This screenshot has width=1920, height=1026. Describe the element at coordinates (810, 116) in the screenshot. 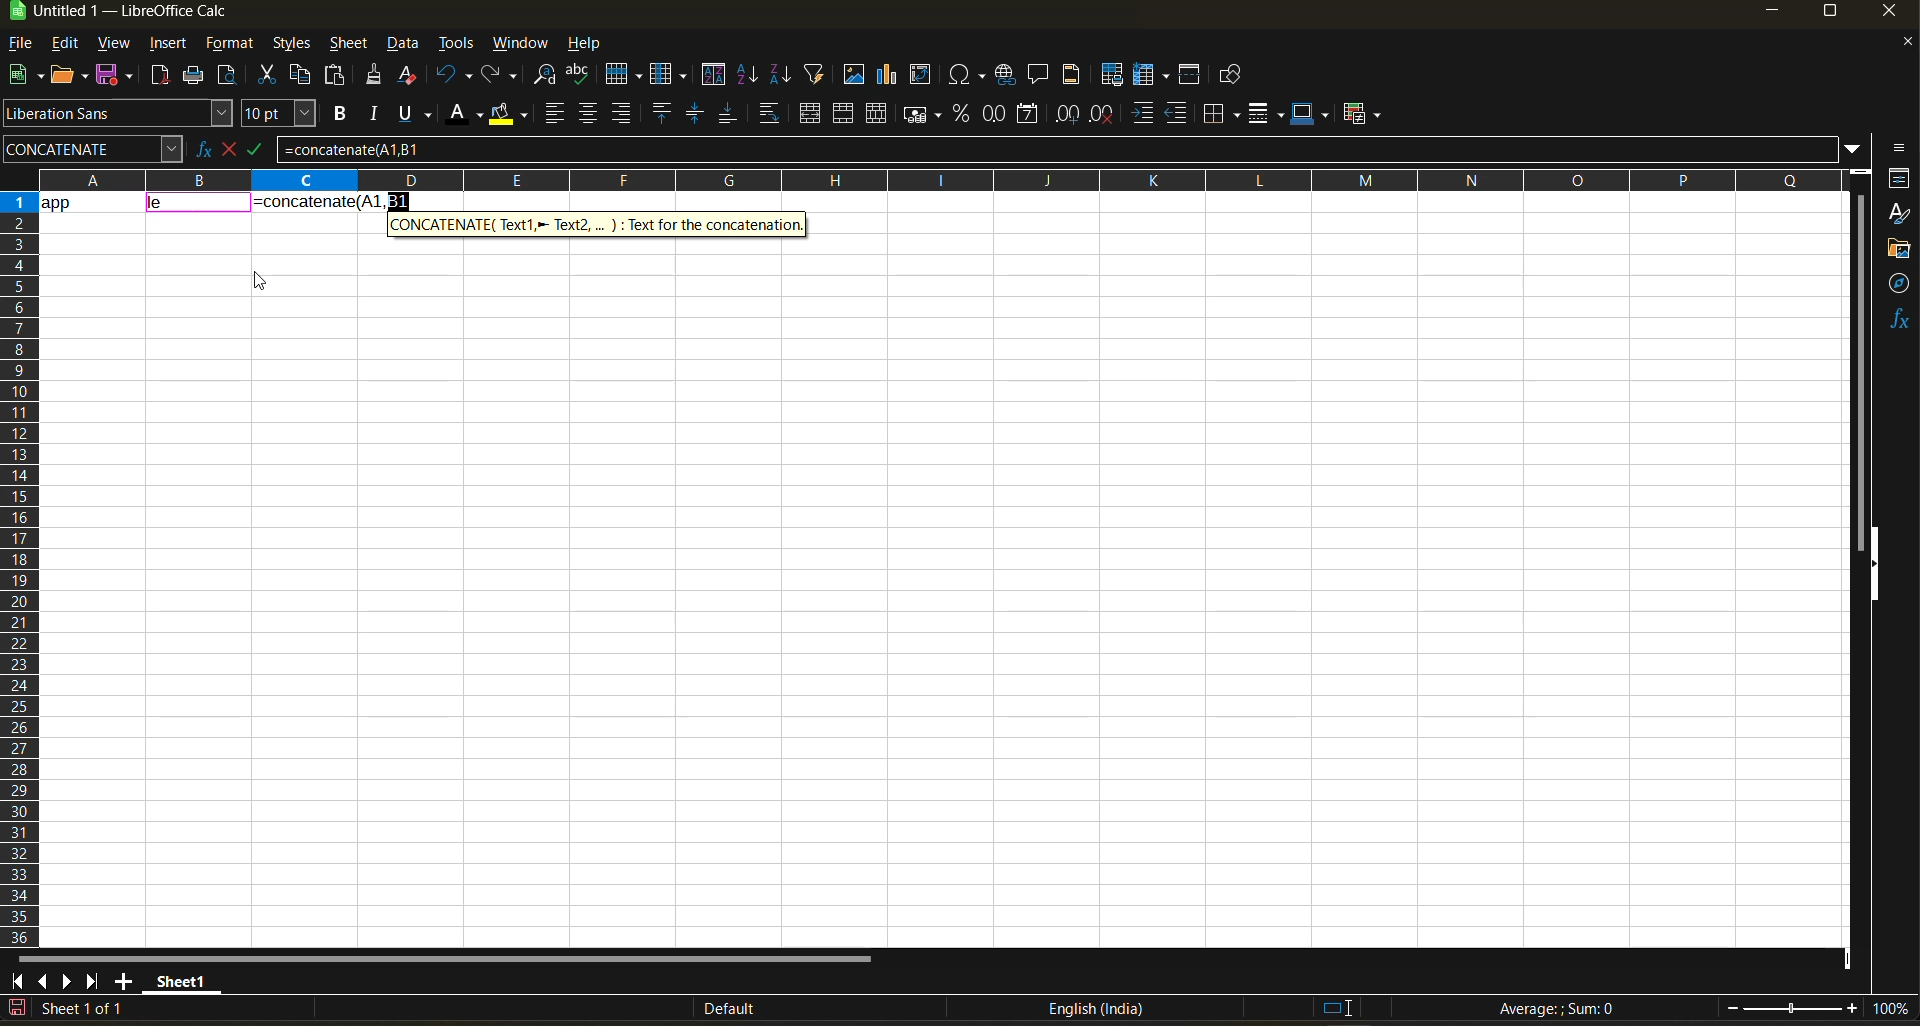

I see `merge and center` at that location.